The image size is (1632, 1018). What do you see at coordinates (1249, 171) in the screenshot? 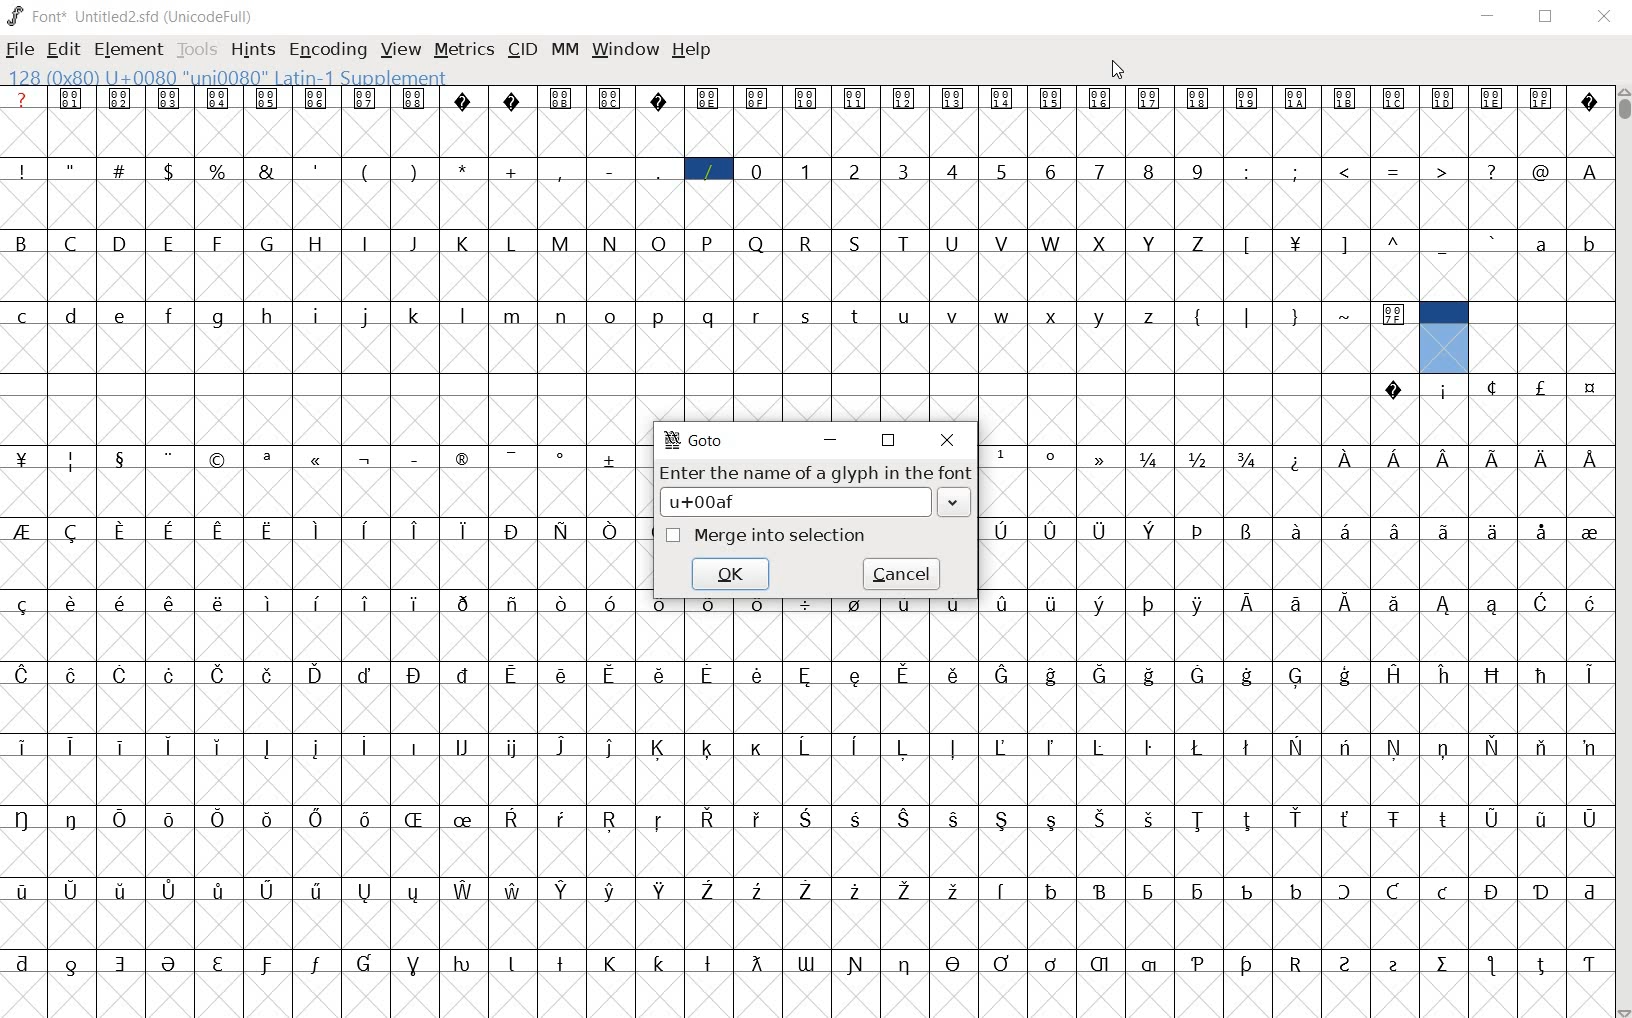
I see `:` at bounding box center [1249, 171].